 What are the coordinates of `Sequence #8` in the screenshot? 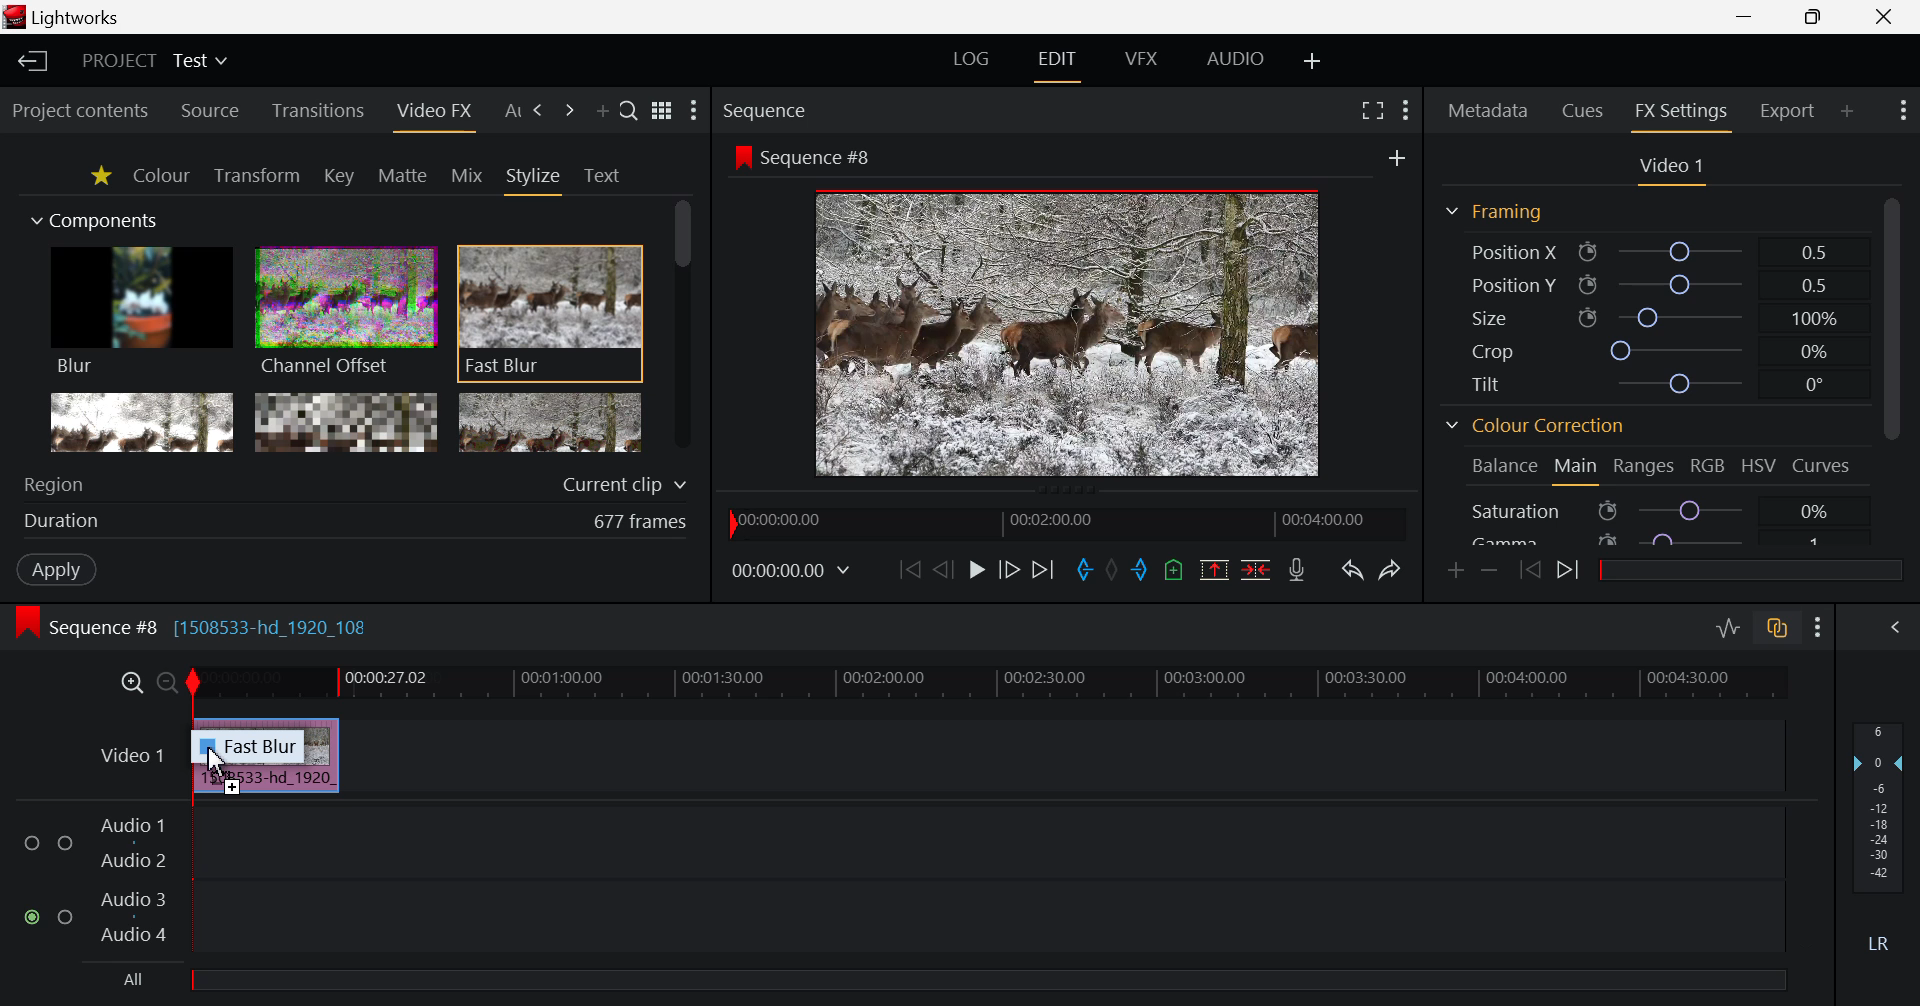 It's located at (800, 156).